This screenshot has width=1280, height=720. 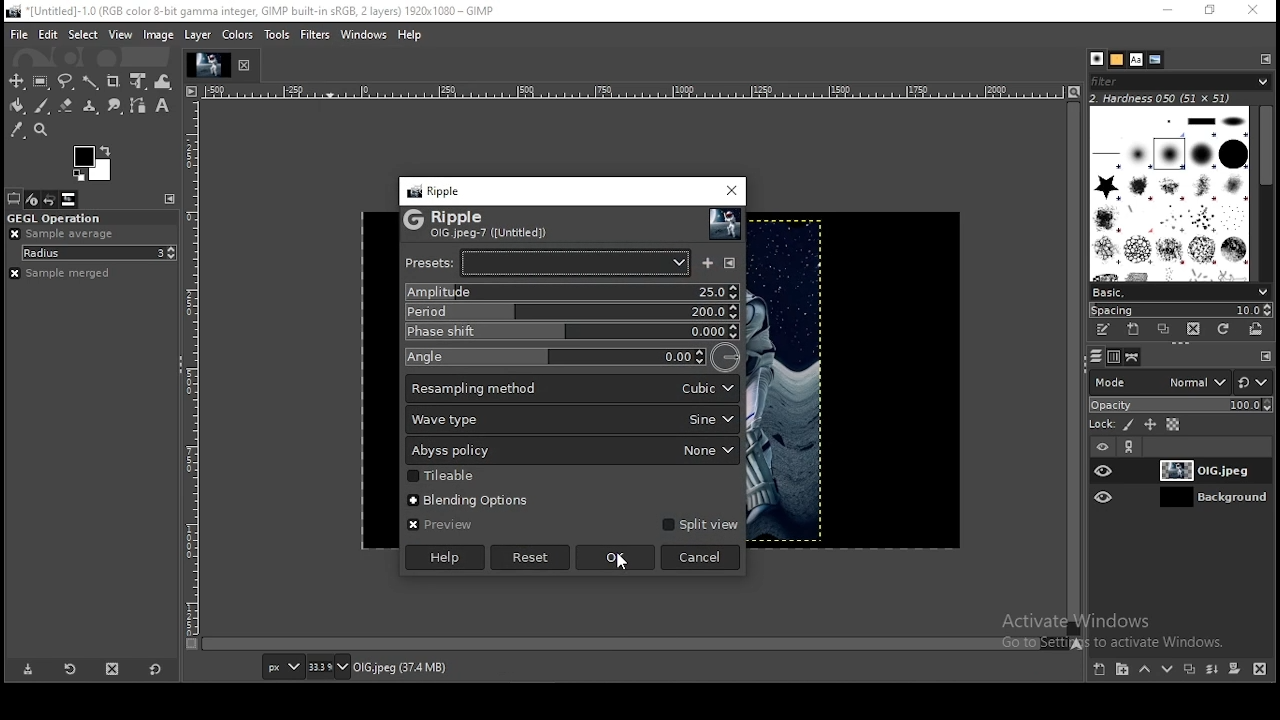 I want to click on sample merged, so click(x=59, y=274).